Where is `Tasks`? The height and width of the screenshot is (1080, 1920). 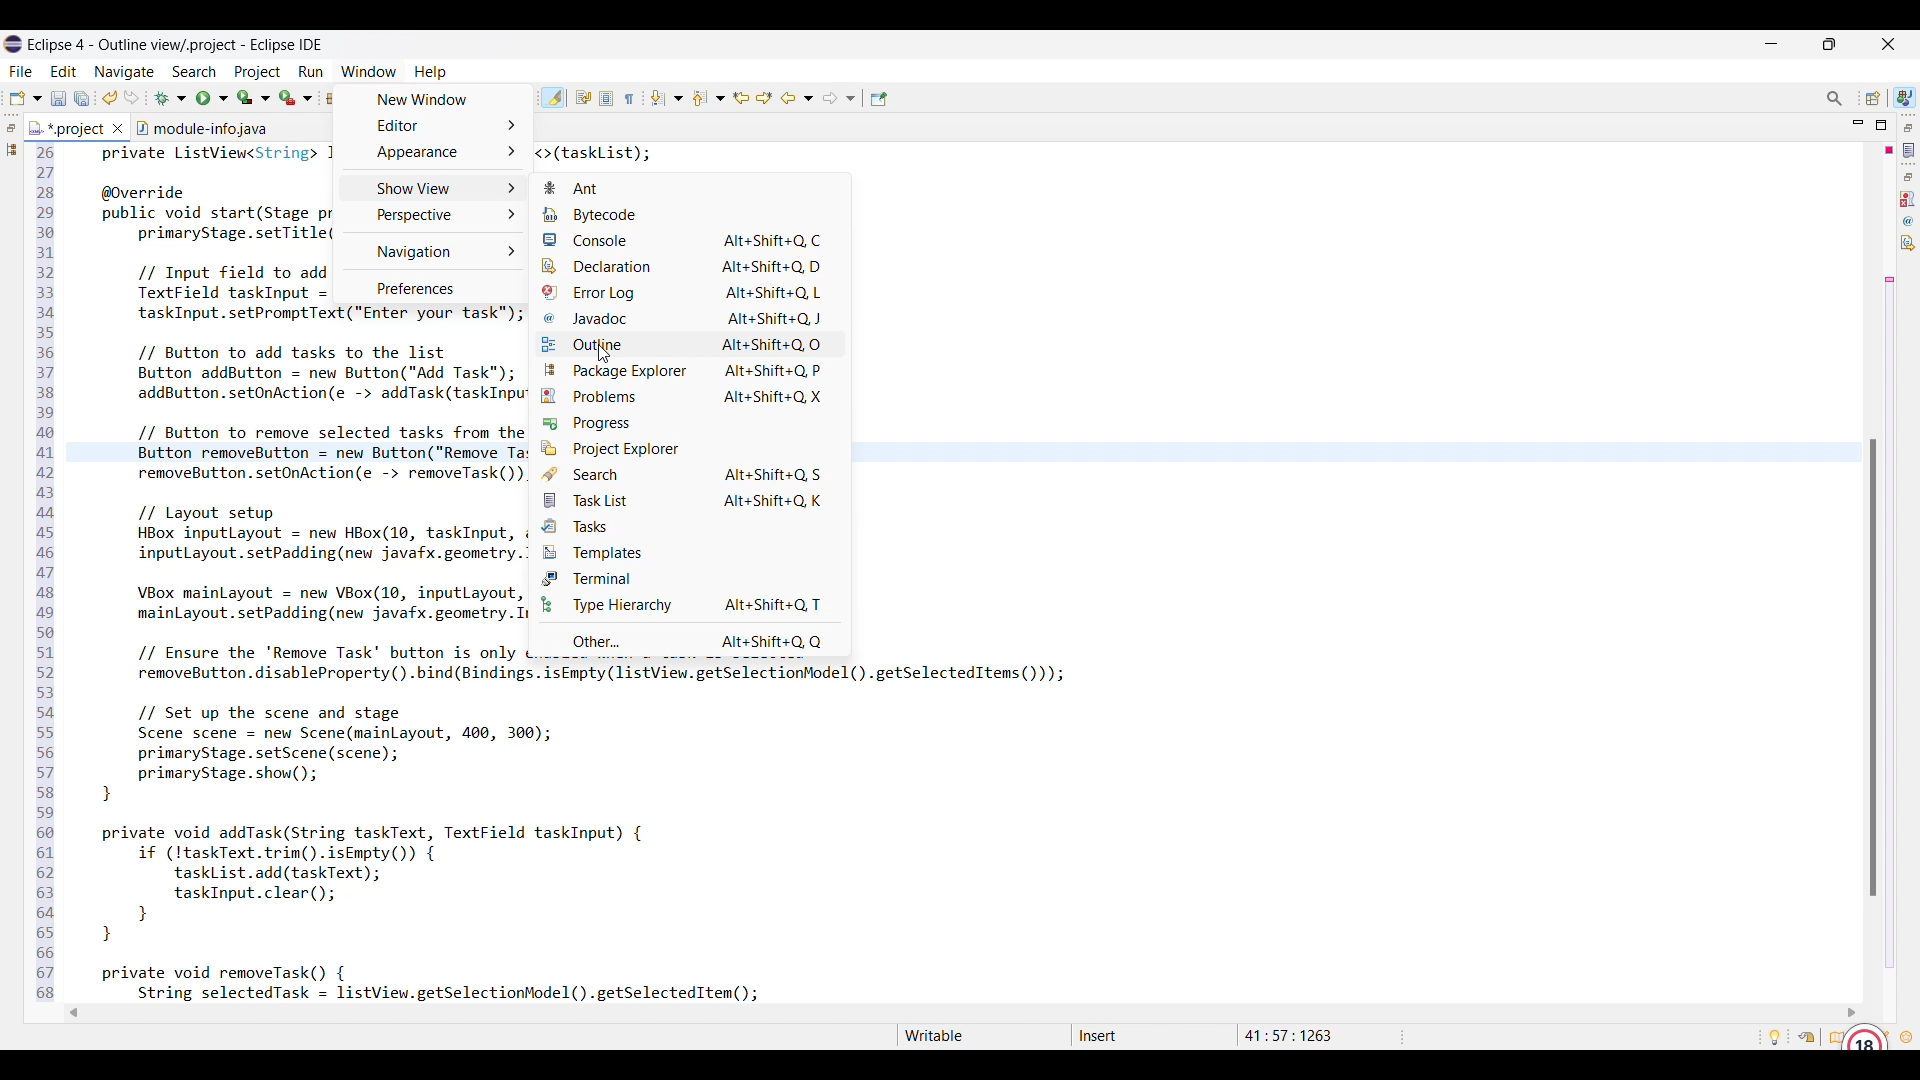 Tasks is located at coordinates (689, 525).